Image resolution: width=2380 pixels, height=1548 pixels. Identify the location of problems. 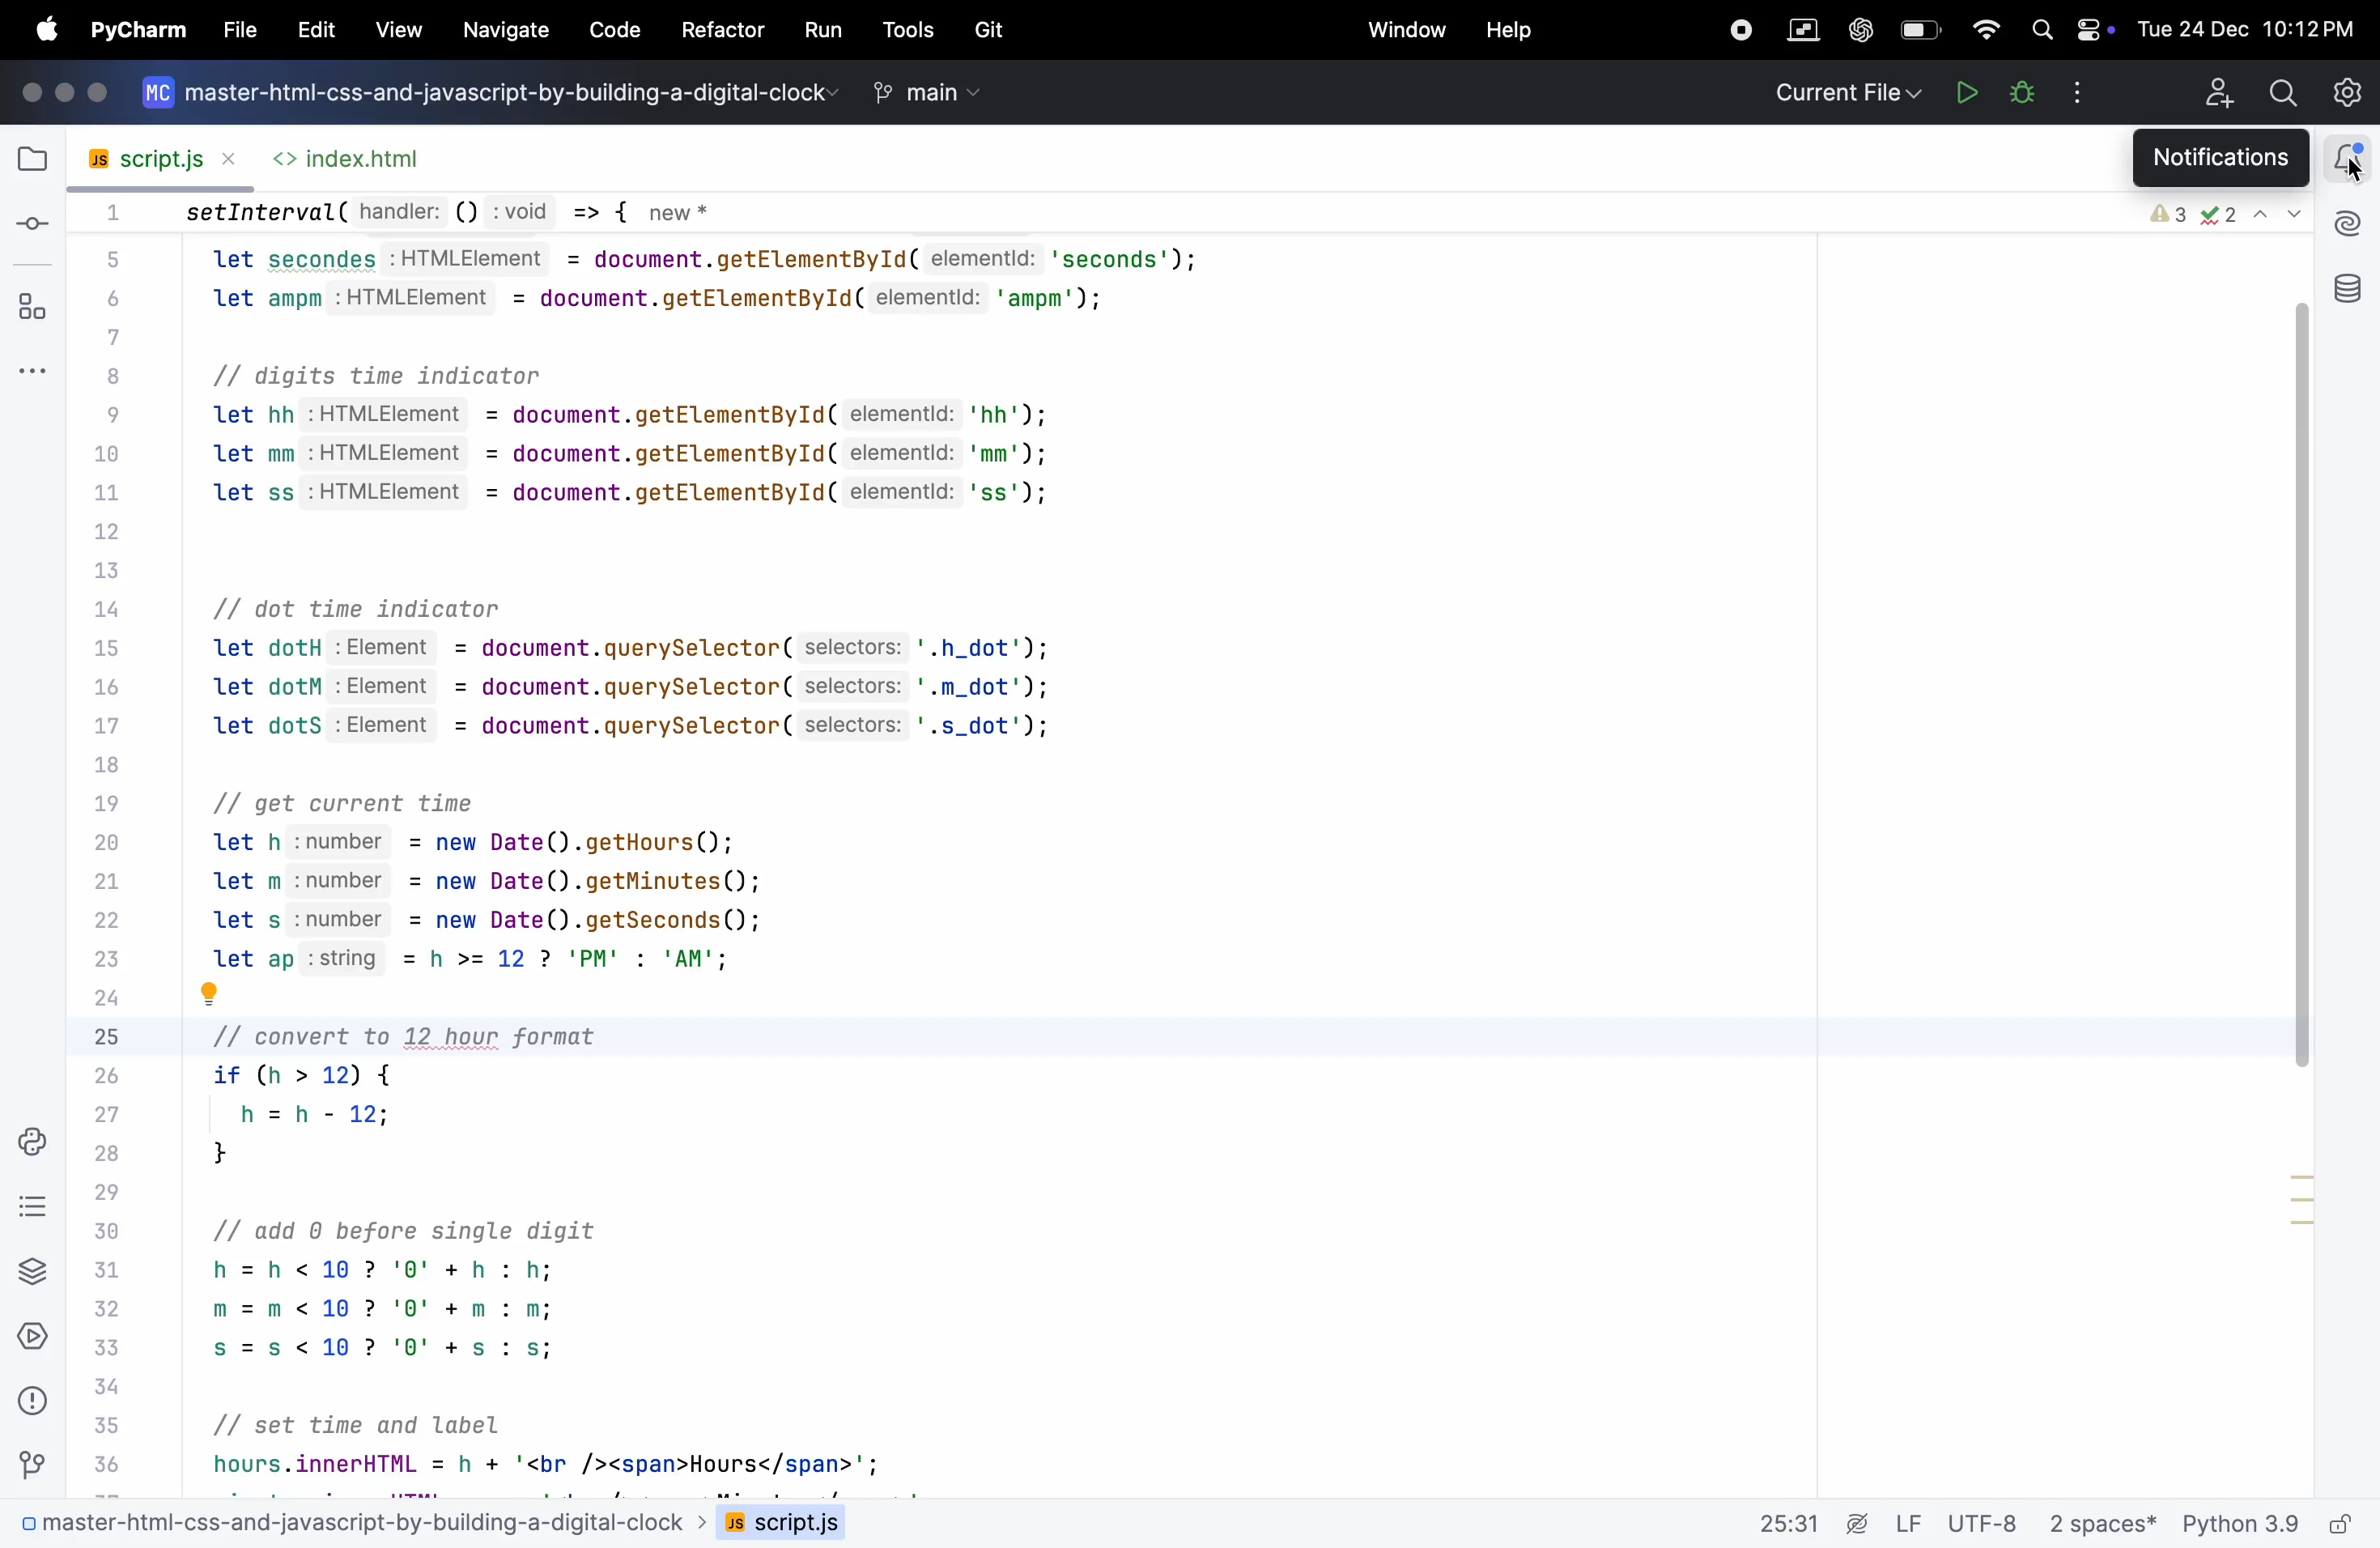
(35, 1400).